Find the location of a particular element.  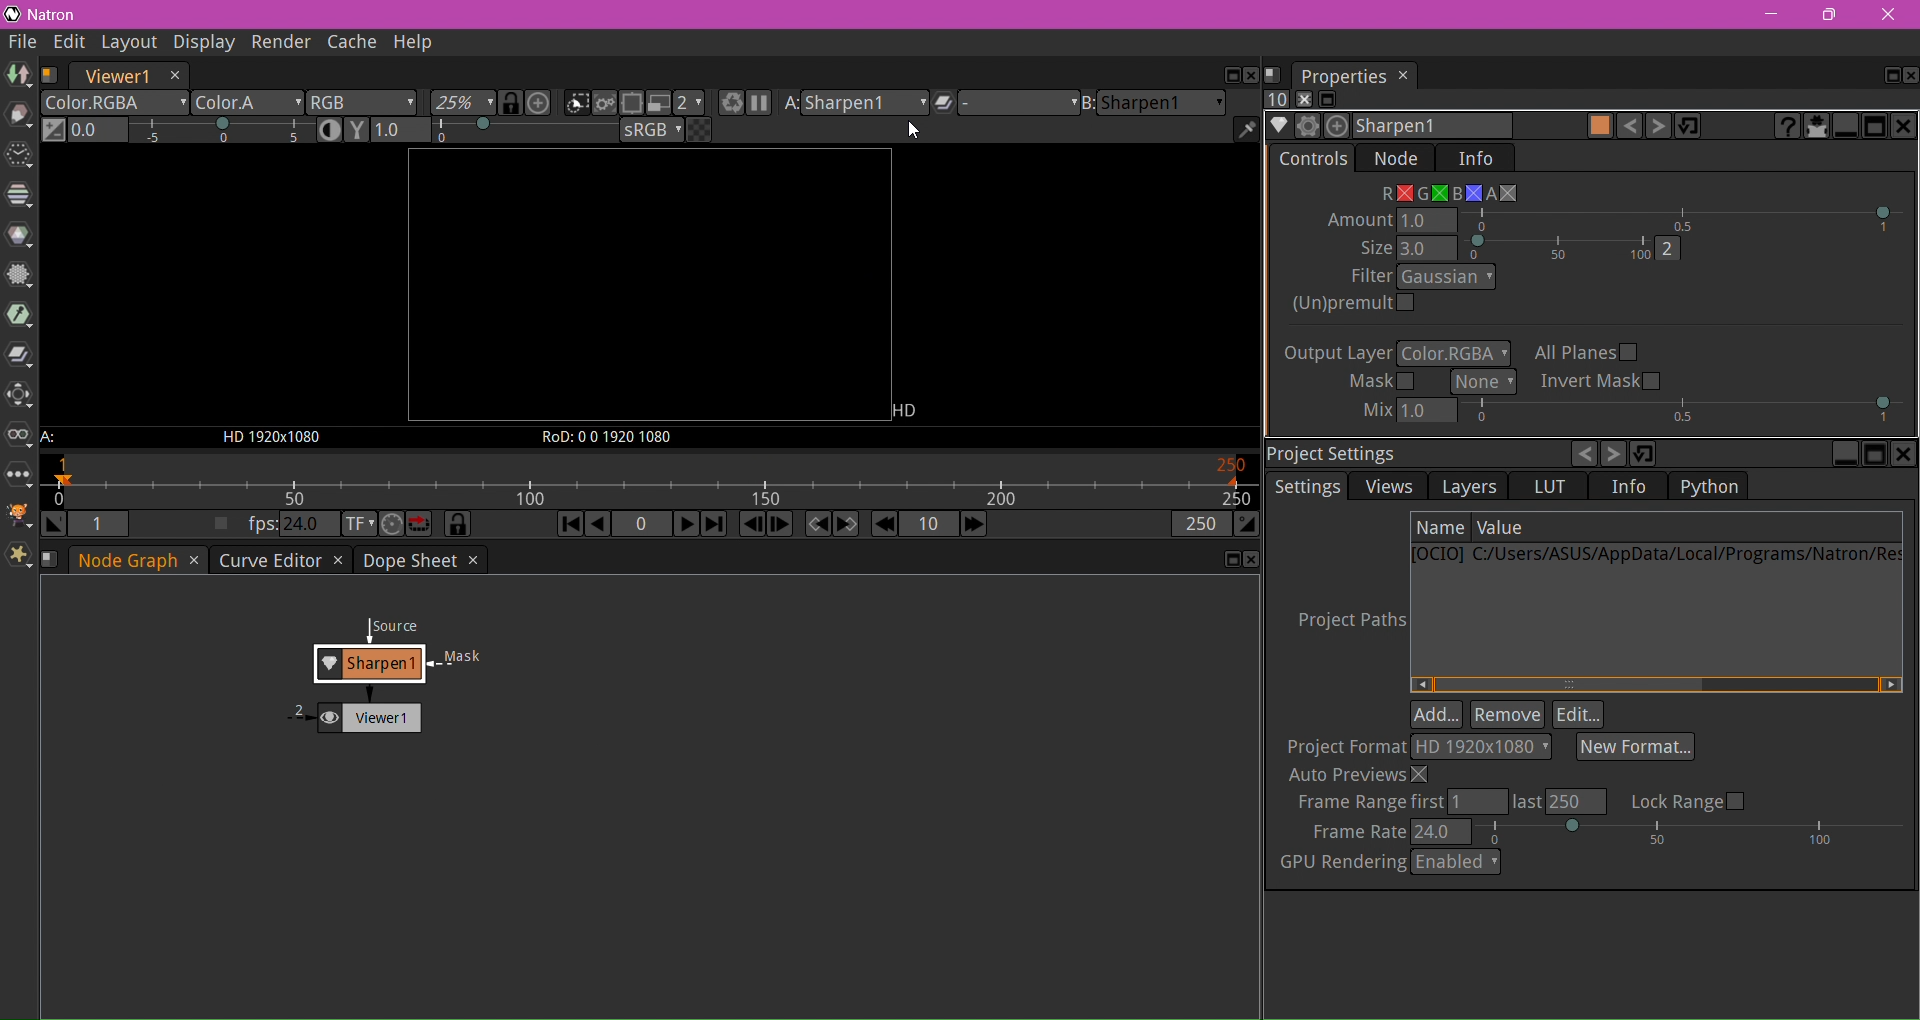

The channels to display on the viewer is located at coordinates (363, 103).